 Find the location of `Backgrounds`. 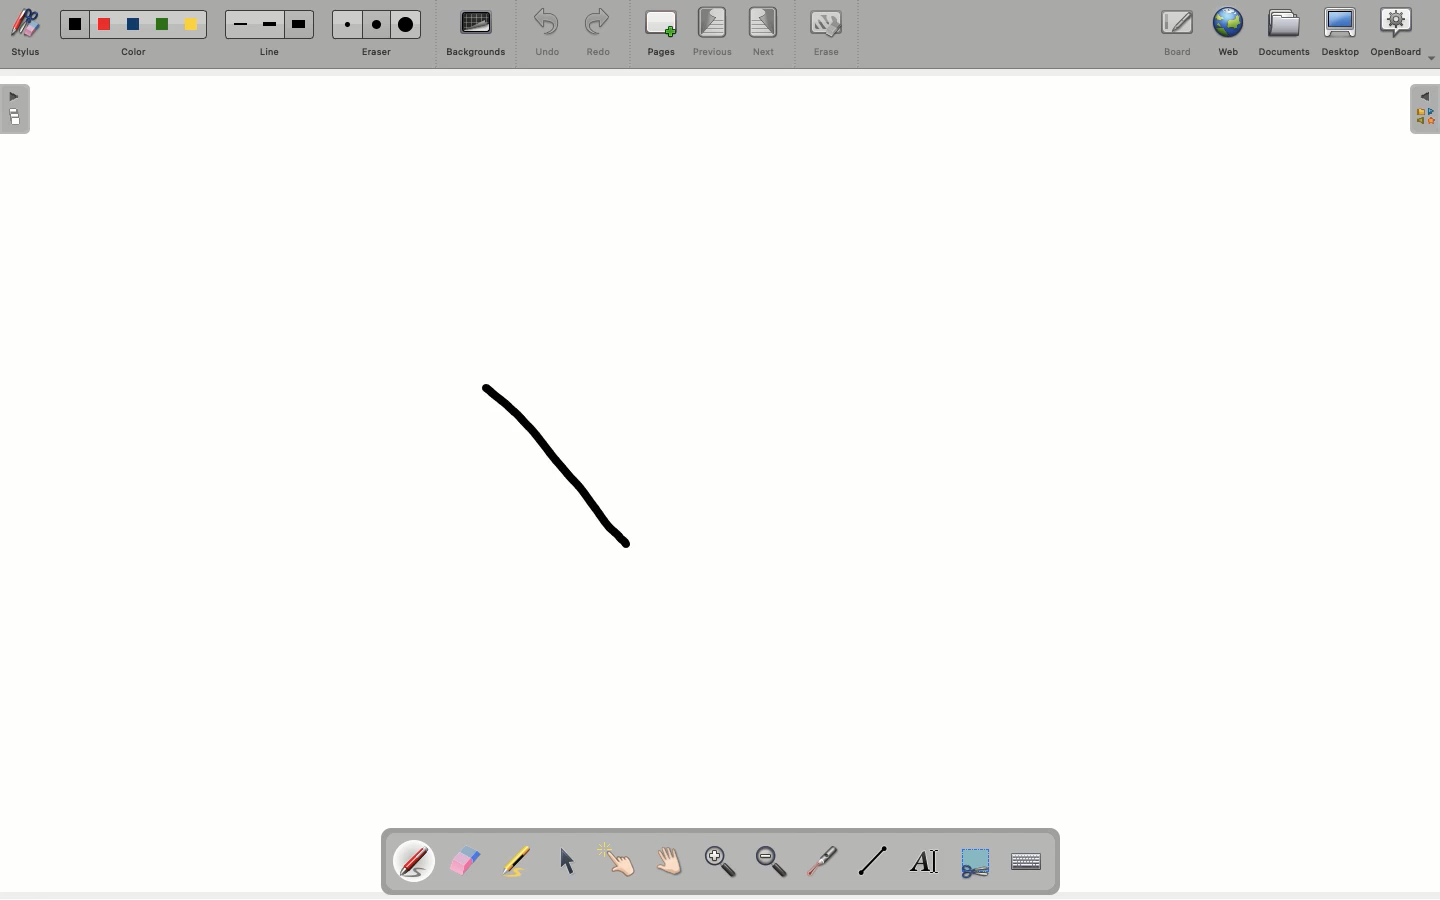

Backgrounds is located at coordinates (477, 37).